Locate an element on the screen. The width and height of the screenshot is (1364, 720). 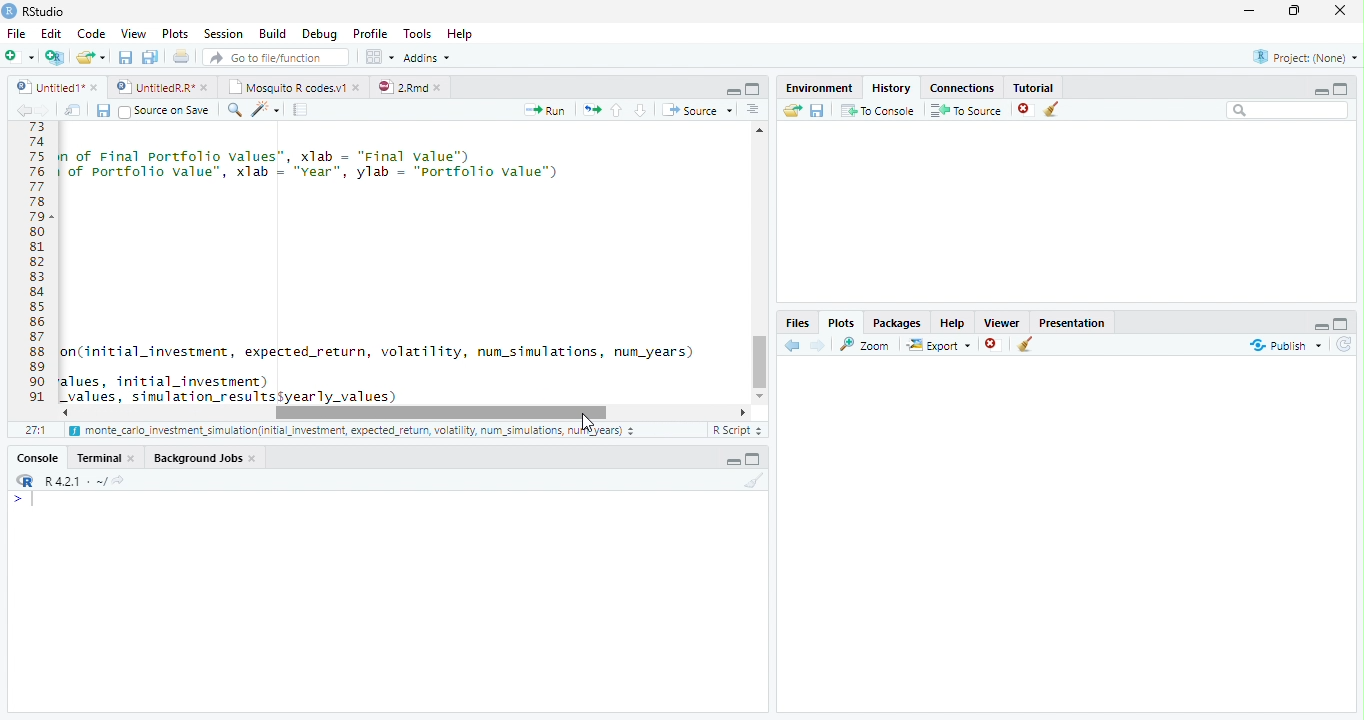
Full Height is located at coordinates (754, 88).